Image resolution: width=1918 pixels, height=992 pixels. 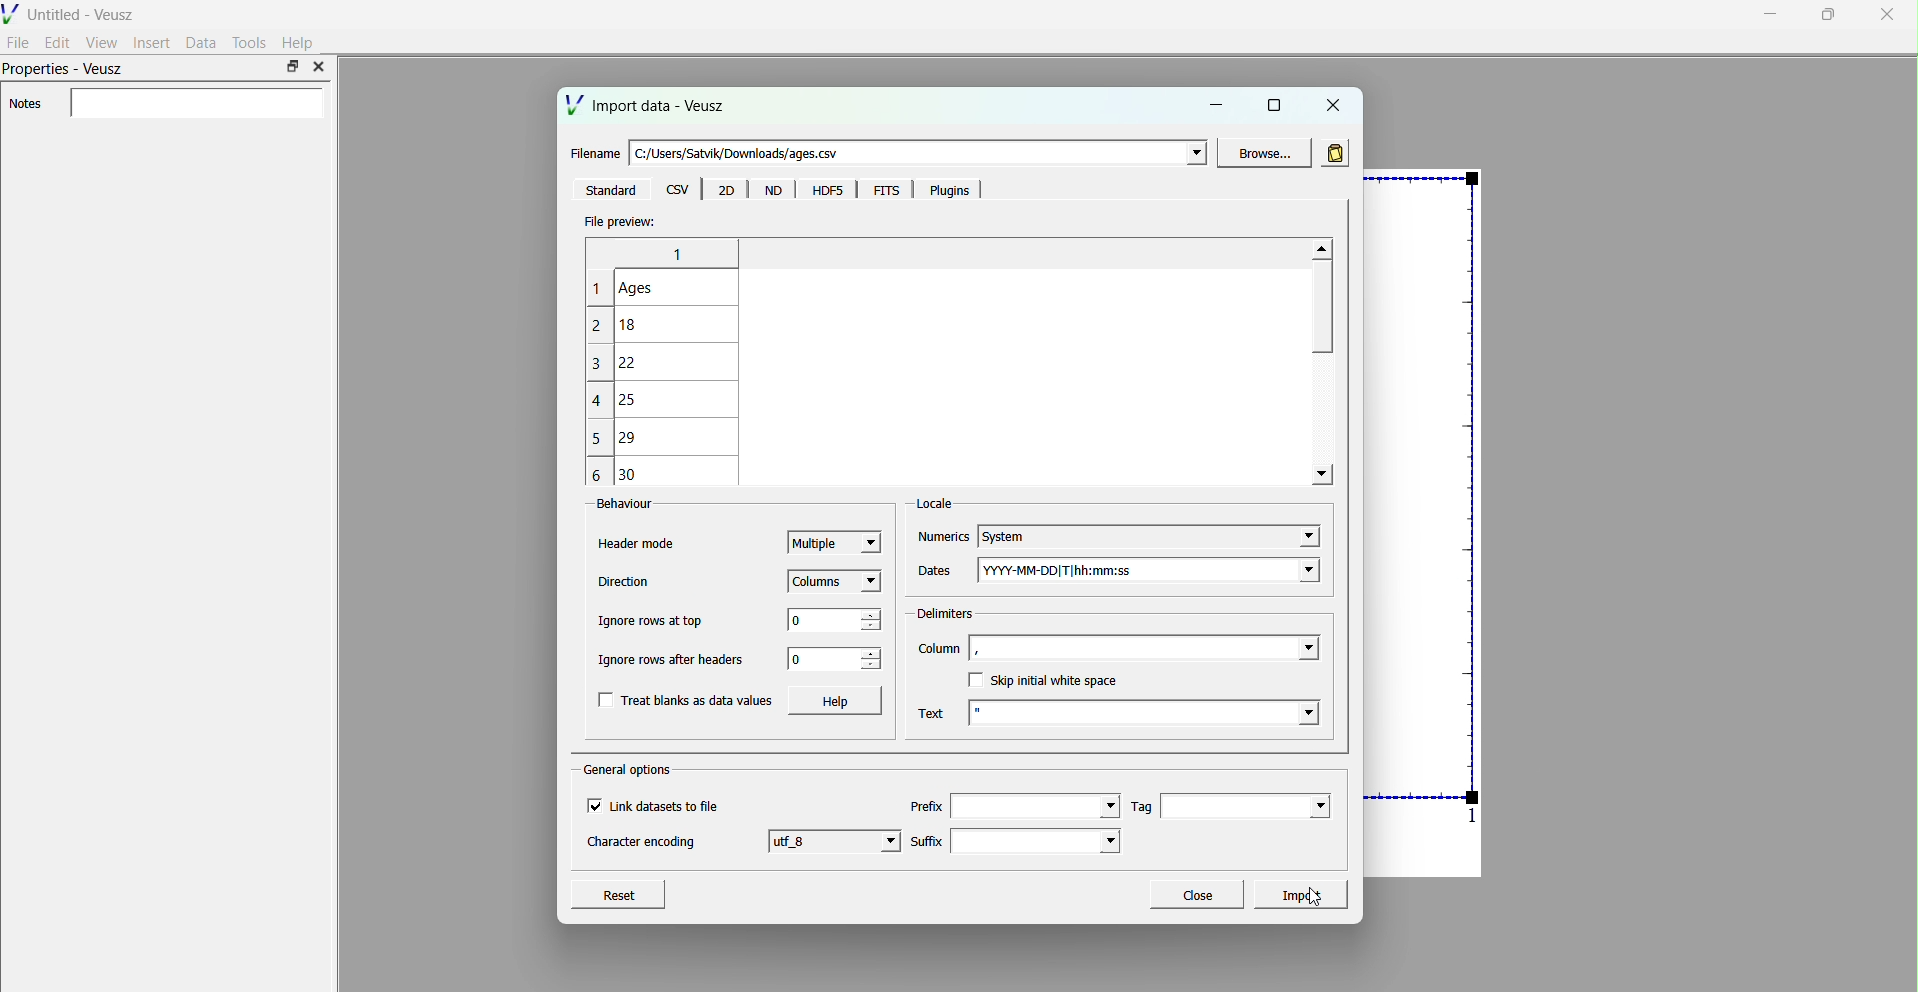 I want to click on suffix field, so click(x=1038, y=841).